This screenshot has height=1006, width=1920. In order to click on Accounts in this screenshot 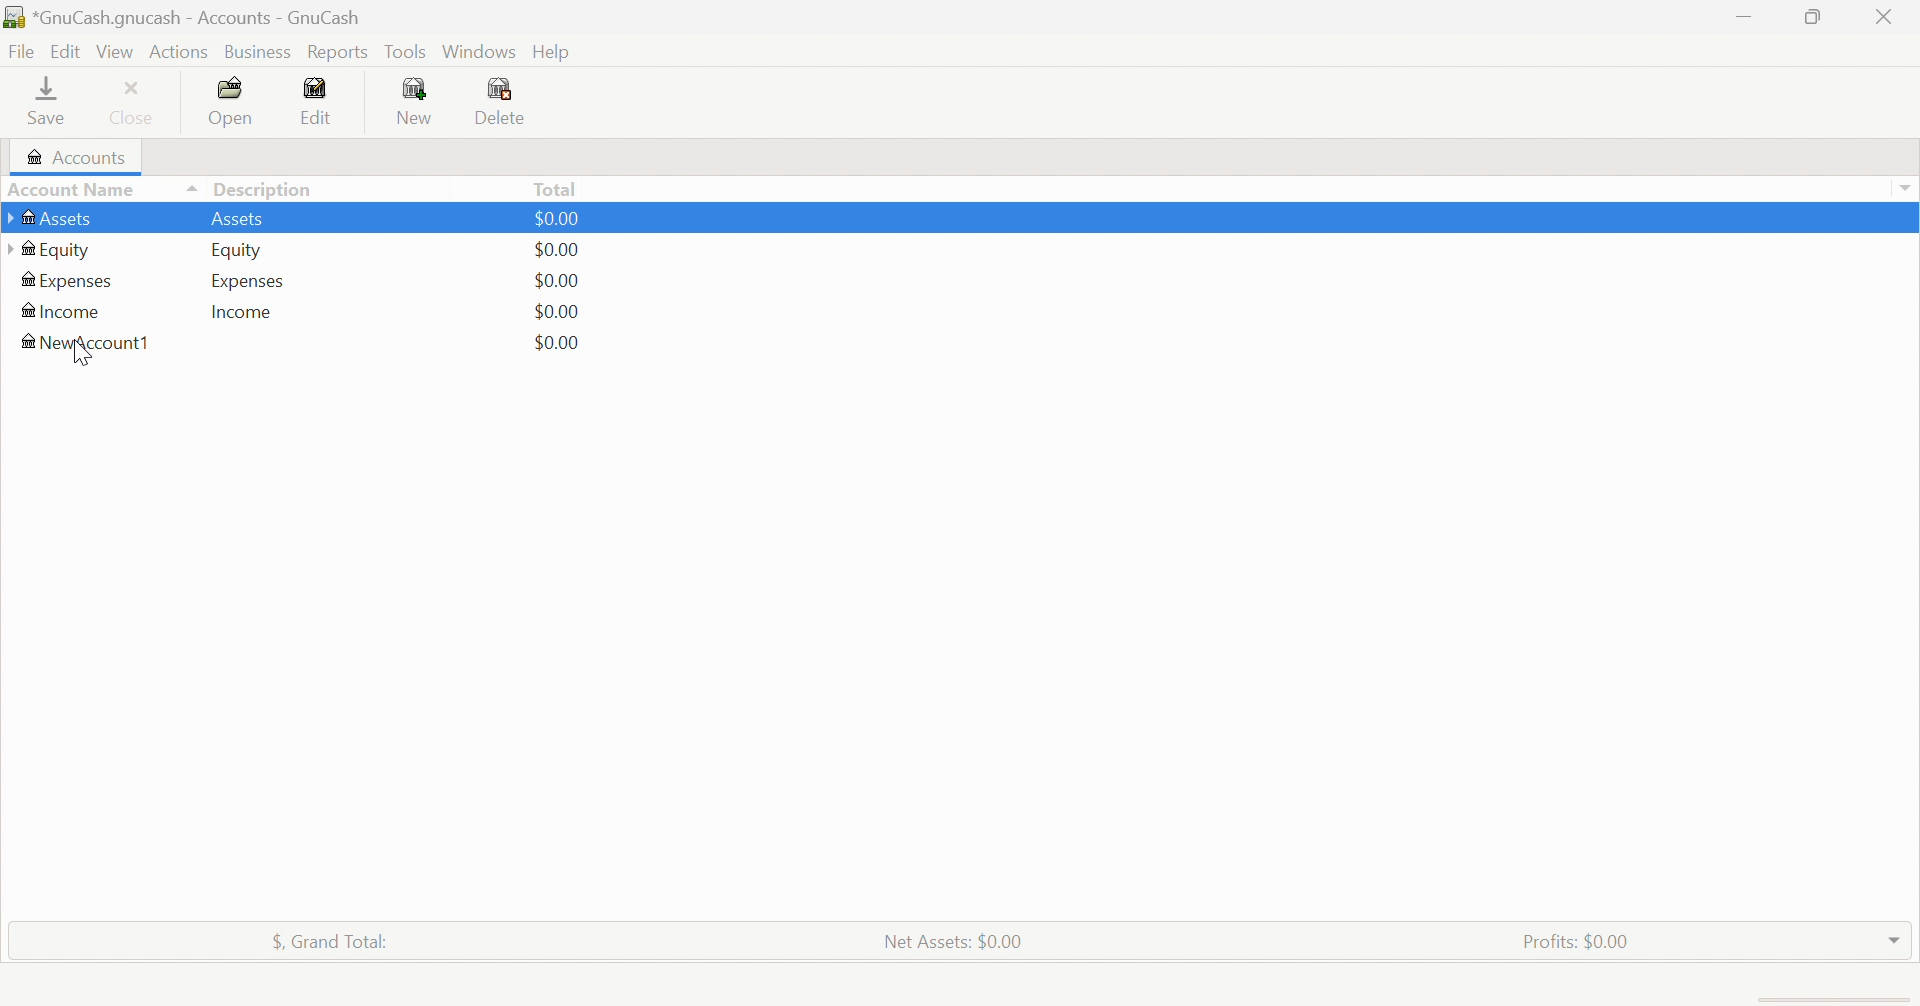, I will do `click(78, 155)`.